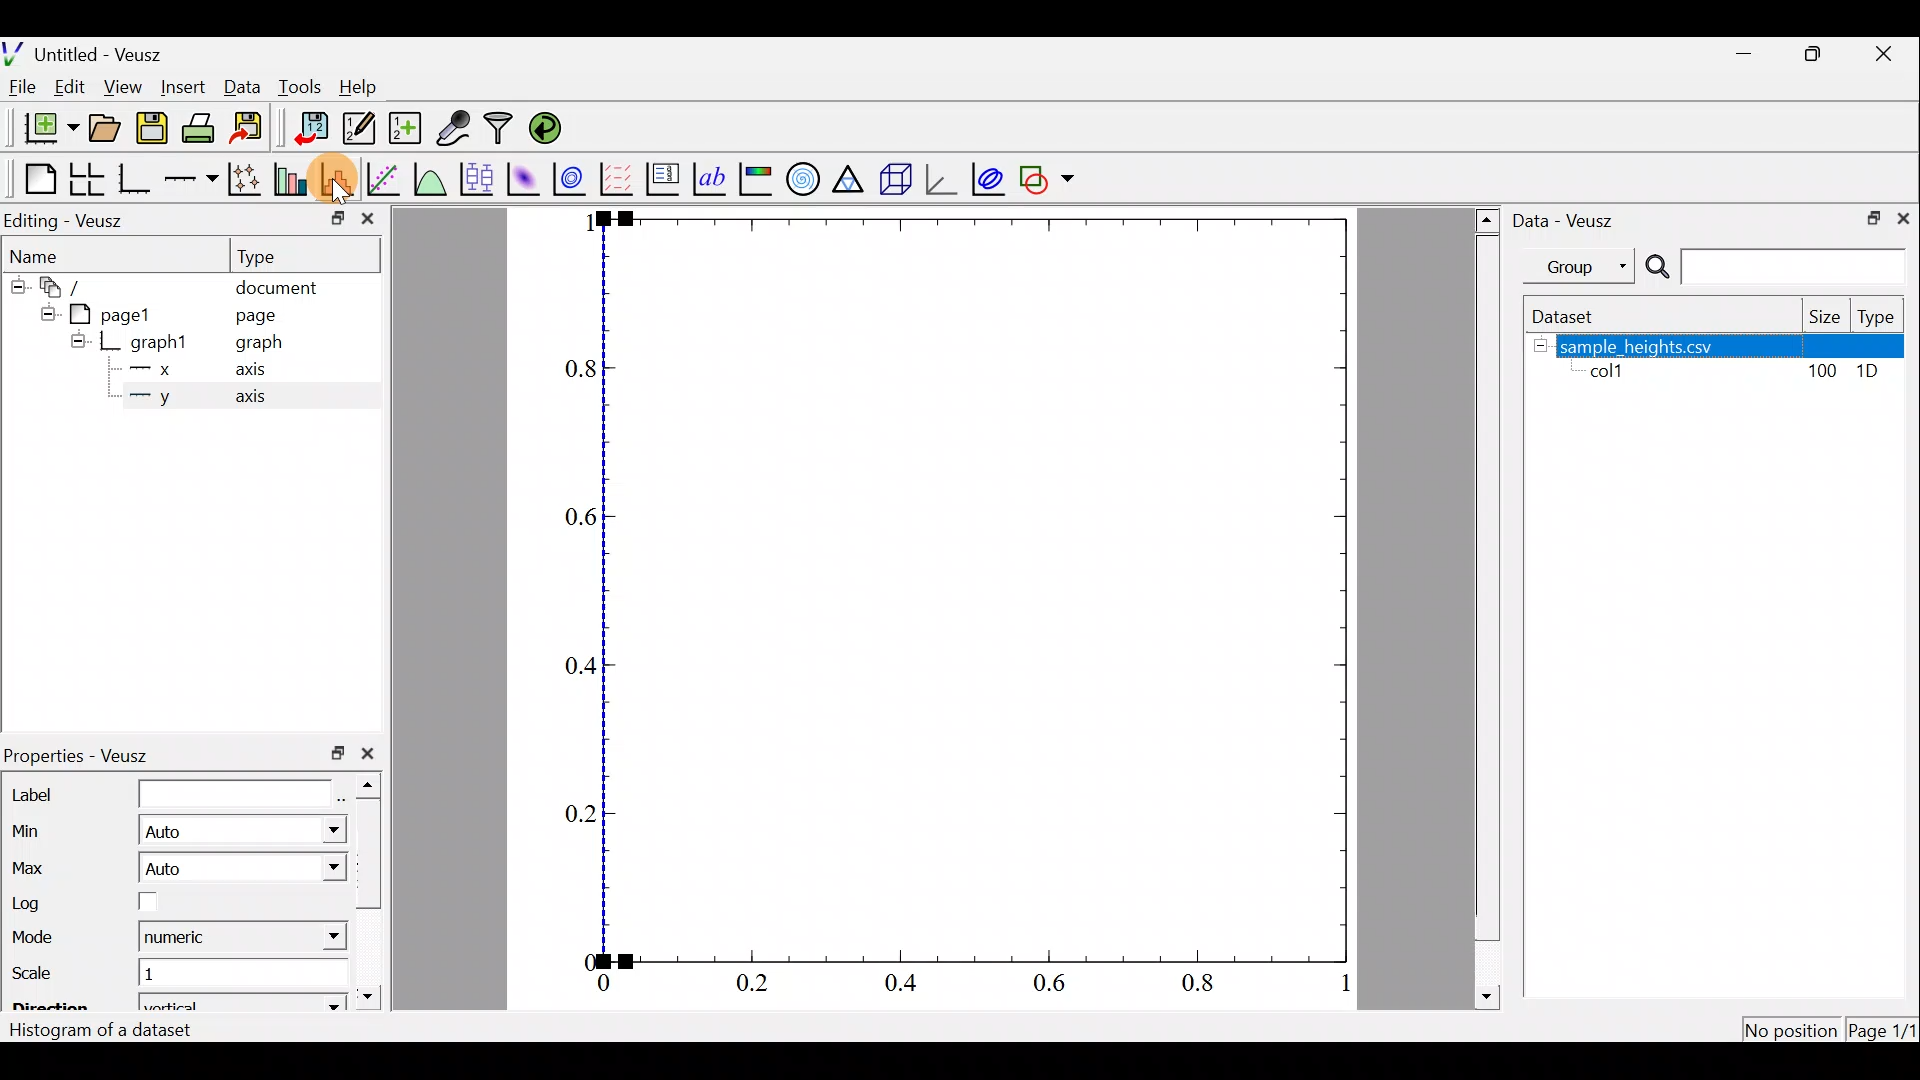 The height and width of the screenshot is (1080, 1920). Describe the element at coordinates (577, 666) in the screenshot. I see `0.4` at that location.